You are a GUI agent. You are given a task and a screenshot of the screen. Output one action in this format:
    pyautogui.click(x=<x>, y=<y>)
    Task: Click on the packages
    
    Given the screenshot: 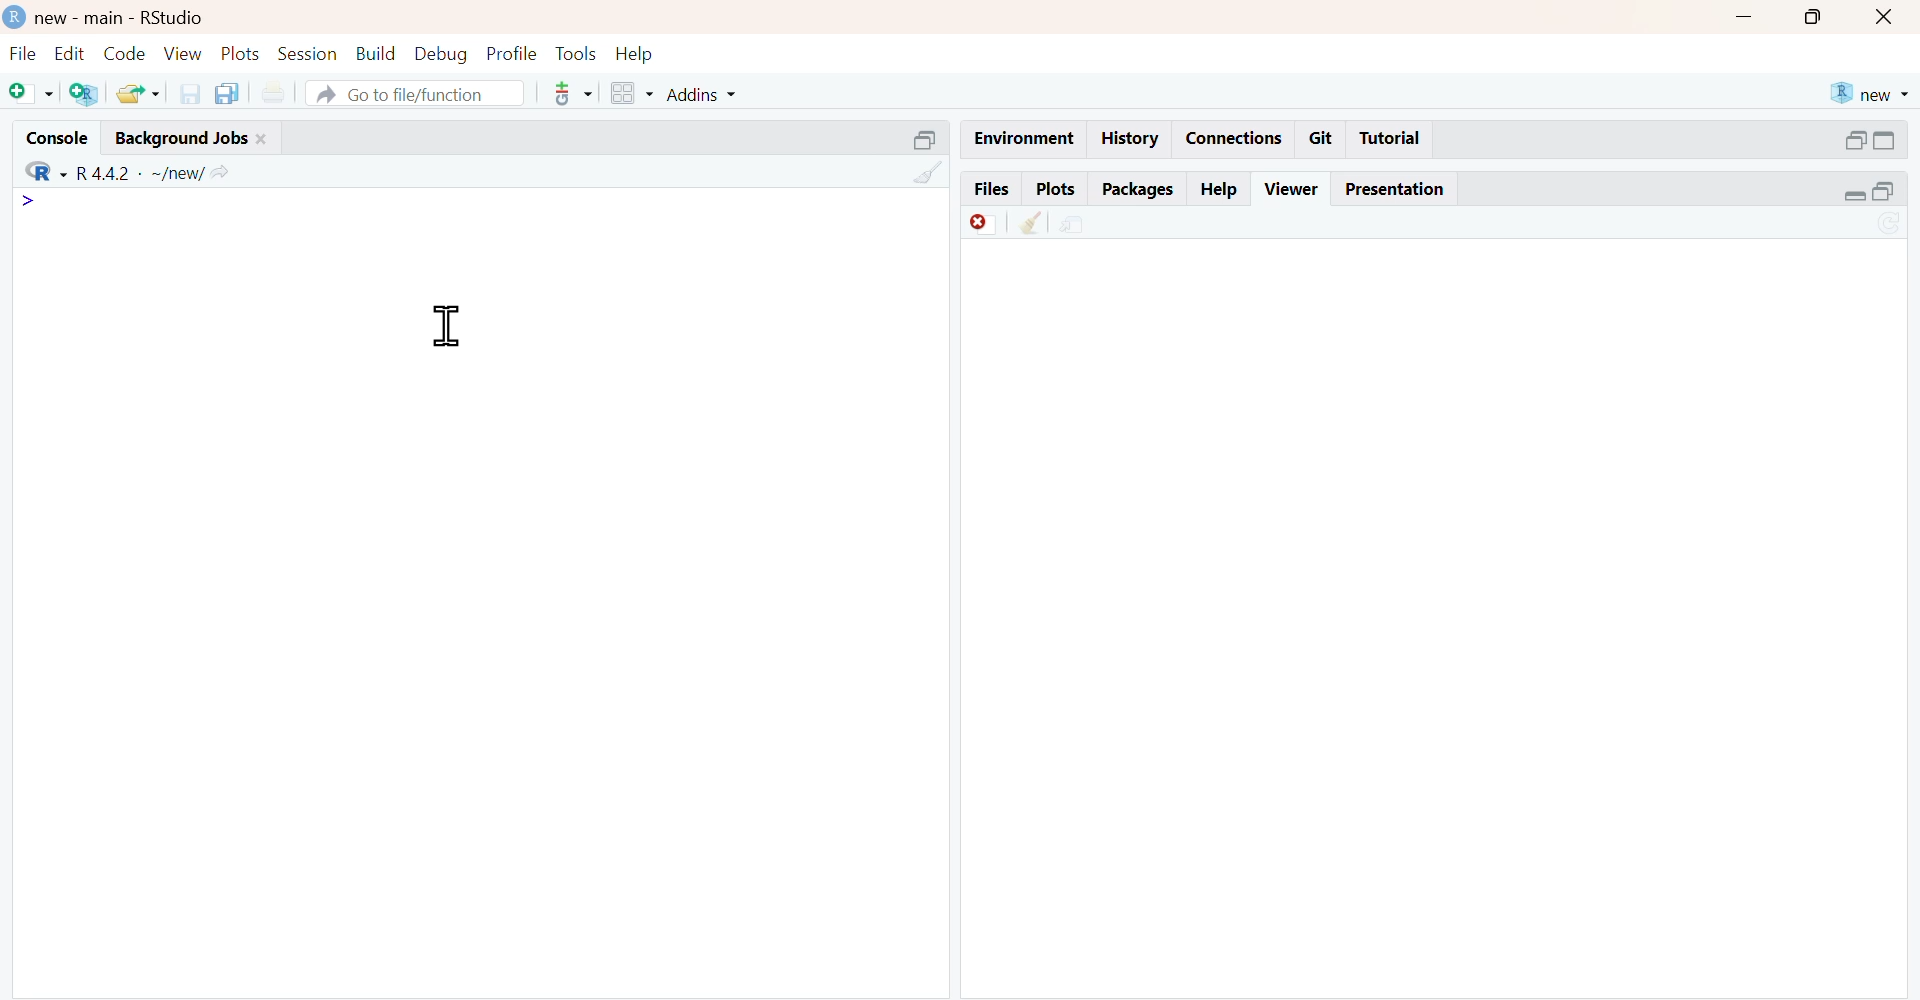 What is the action you would take?
    pyautogui.click(x=1140, y=190)
    